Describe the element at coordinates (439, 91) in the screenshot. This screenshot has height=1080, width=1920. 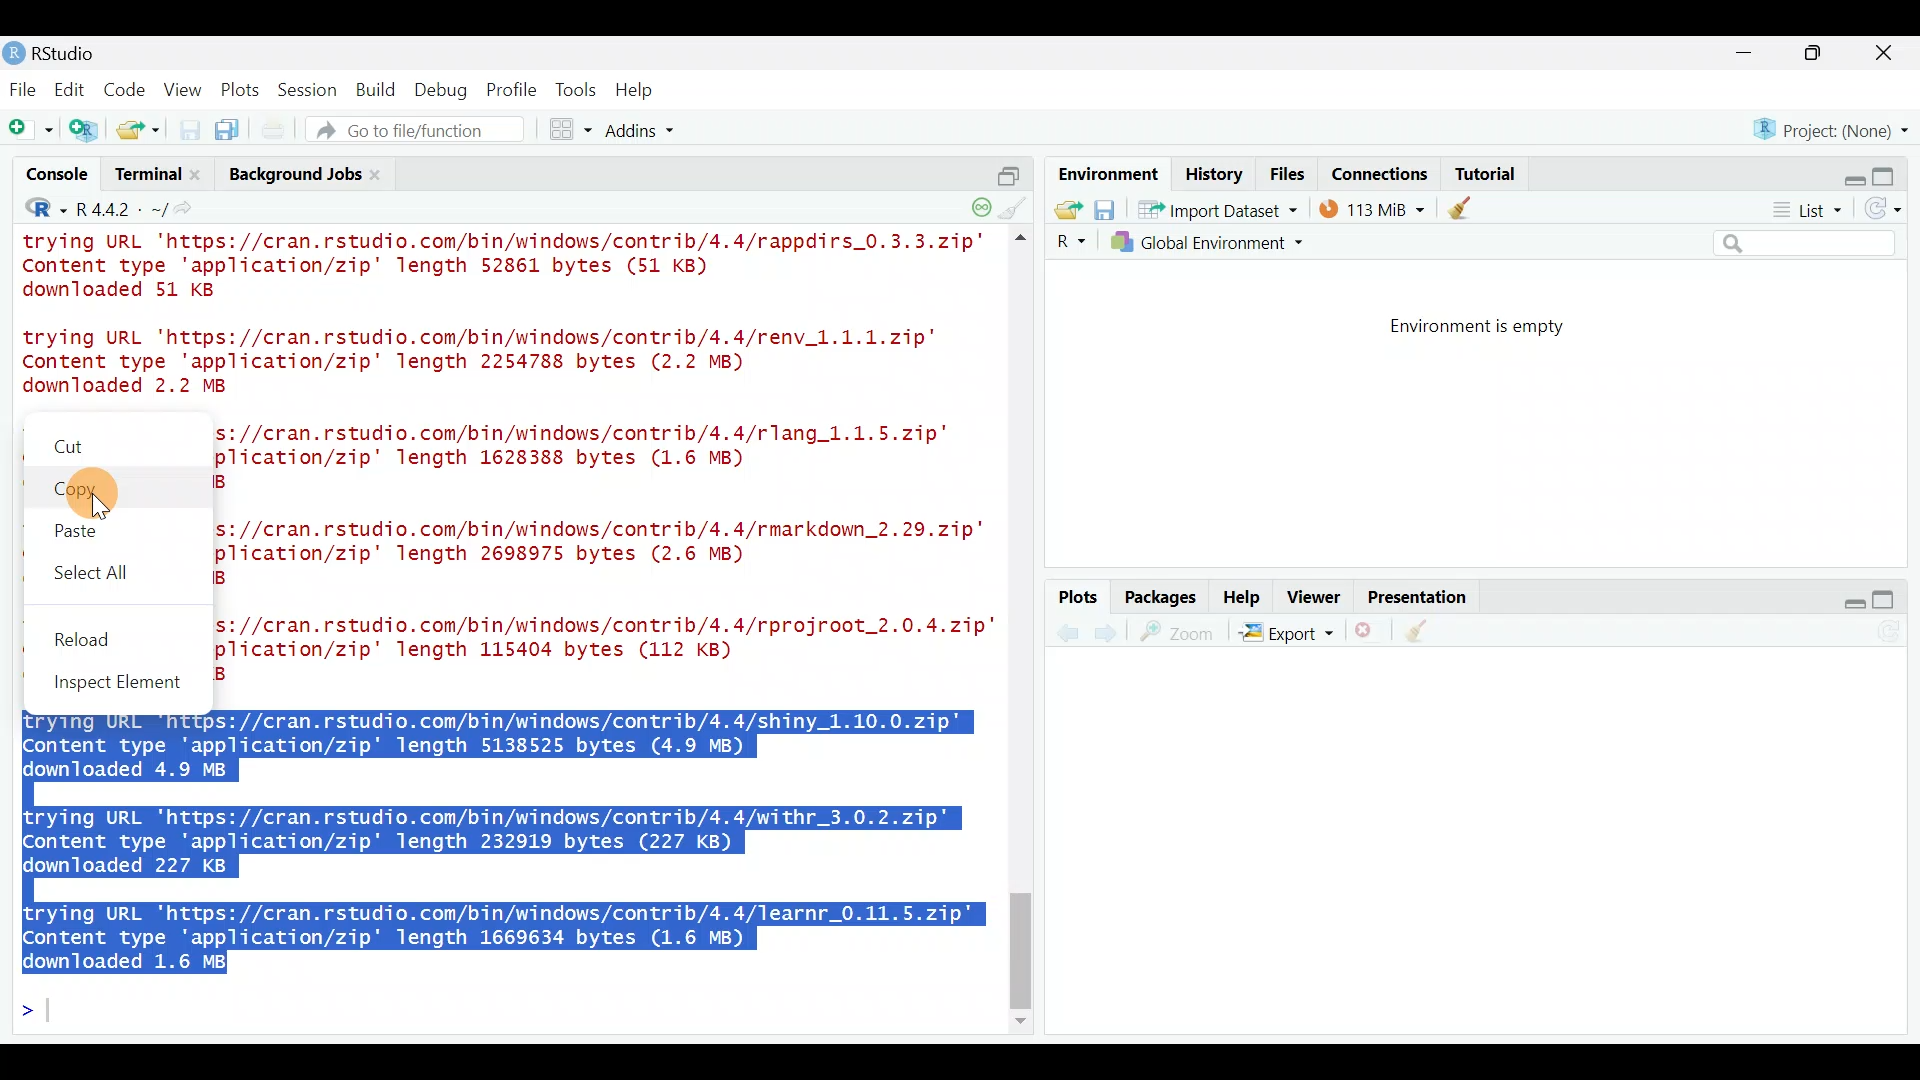
I see `Debug` at that location.